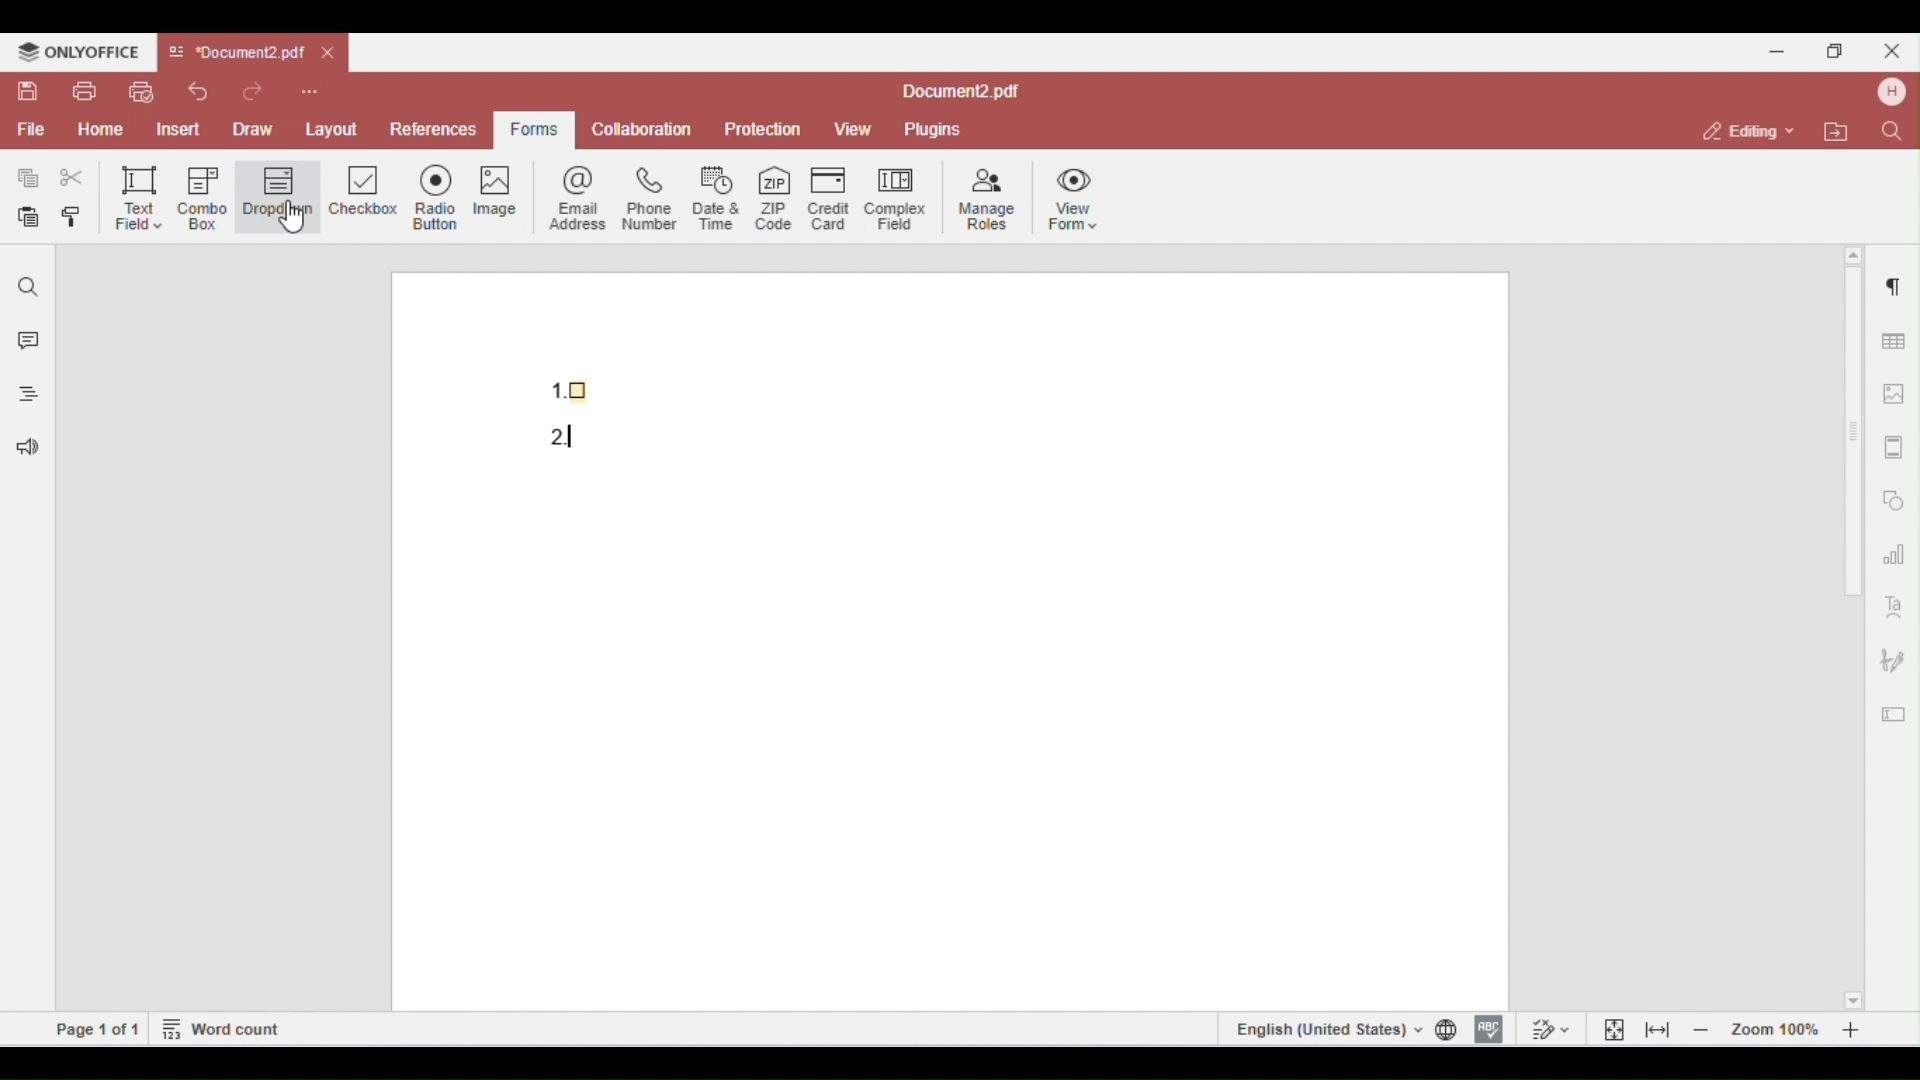 The width and height of the screenshot is (1920, 1080). What do you see at coordinates (23, 397) in the screenshot?
I see `headings` at bounding box center [23, 397].